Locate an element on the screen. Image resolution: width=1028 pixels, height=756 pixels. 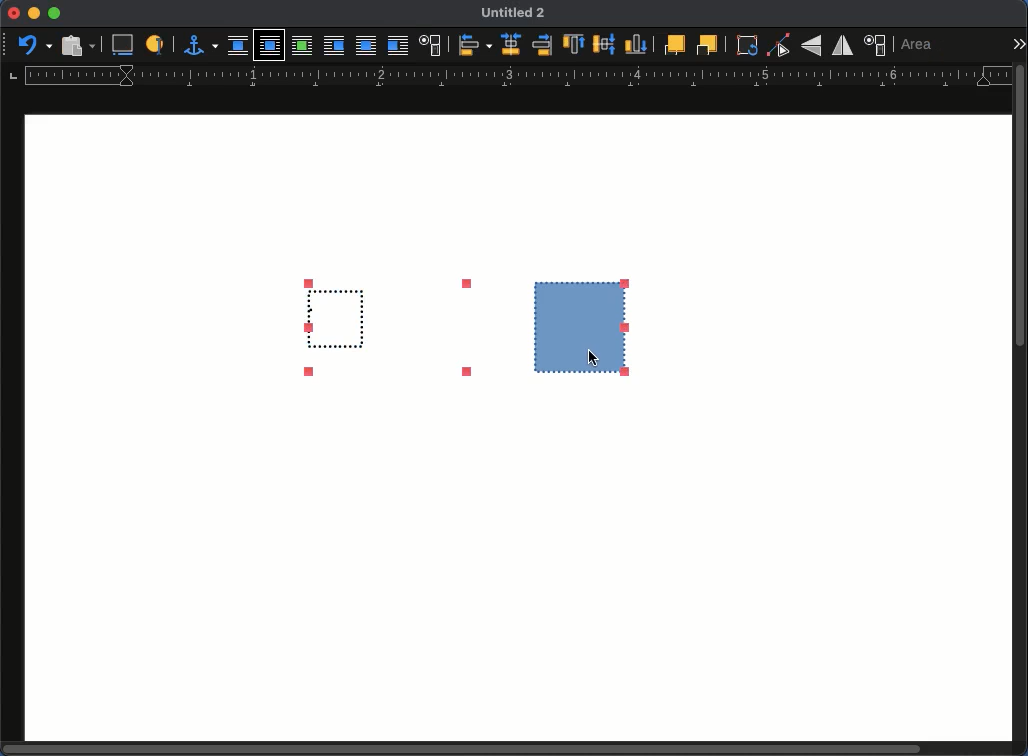
selected  is located at coordinates (461, 328).